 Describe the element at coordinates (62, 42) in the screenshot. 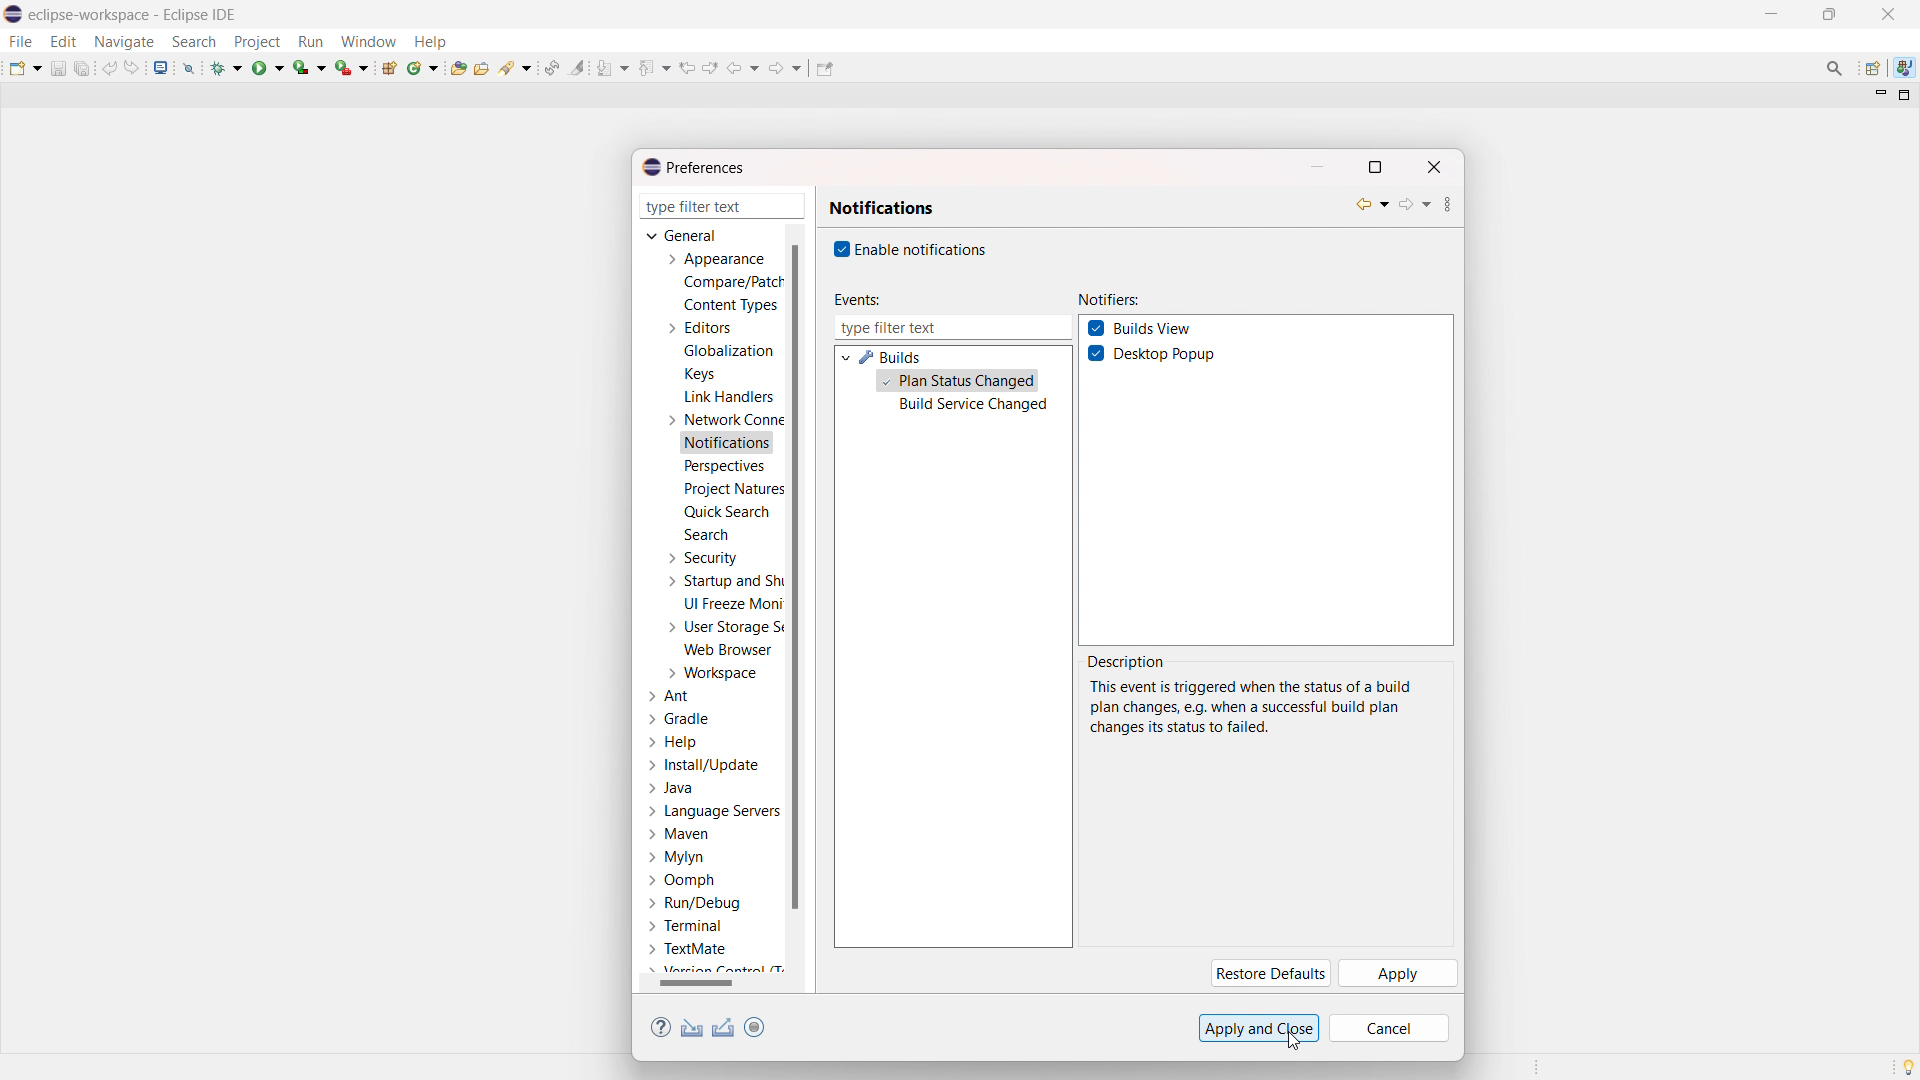

I see `edit` at that location.